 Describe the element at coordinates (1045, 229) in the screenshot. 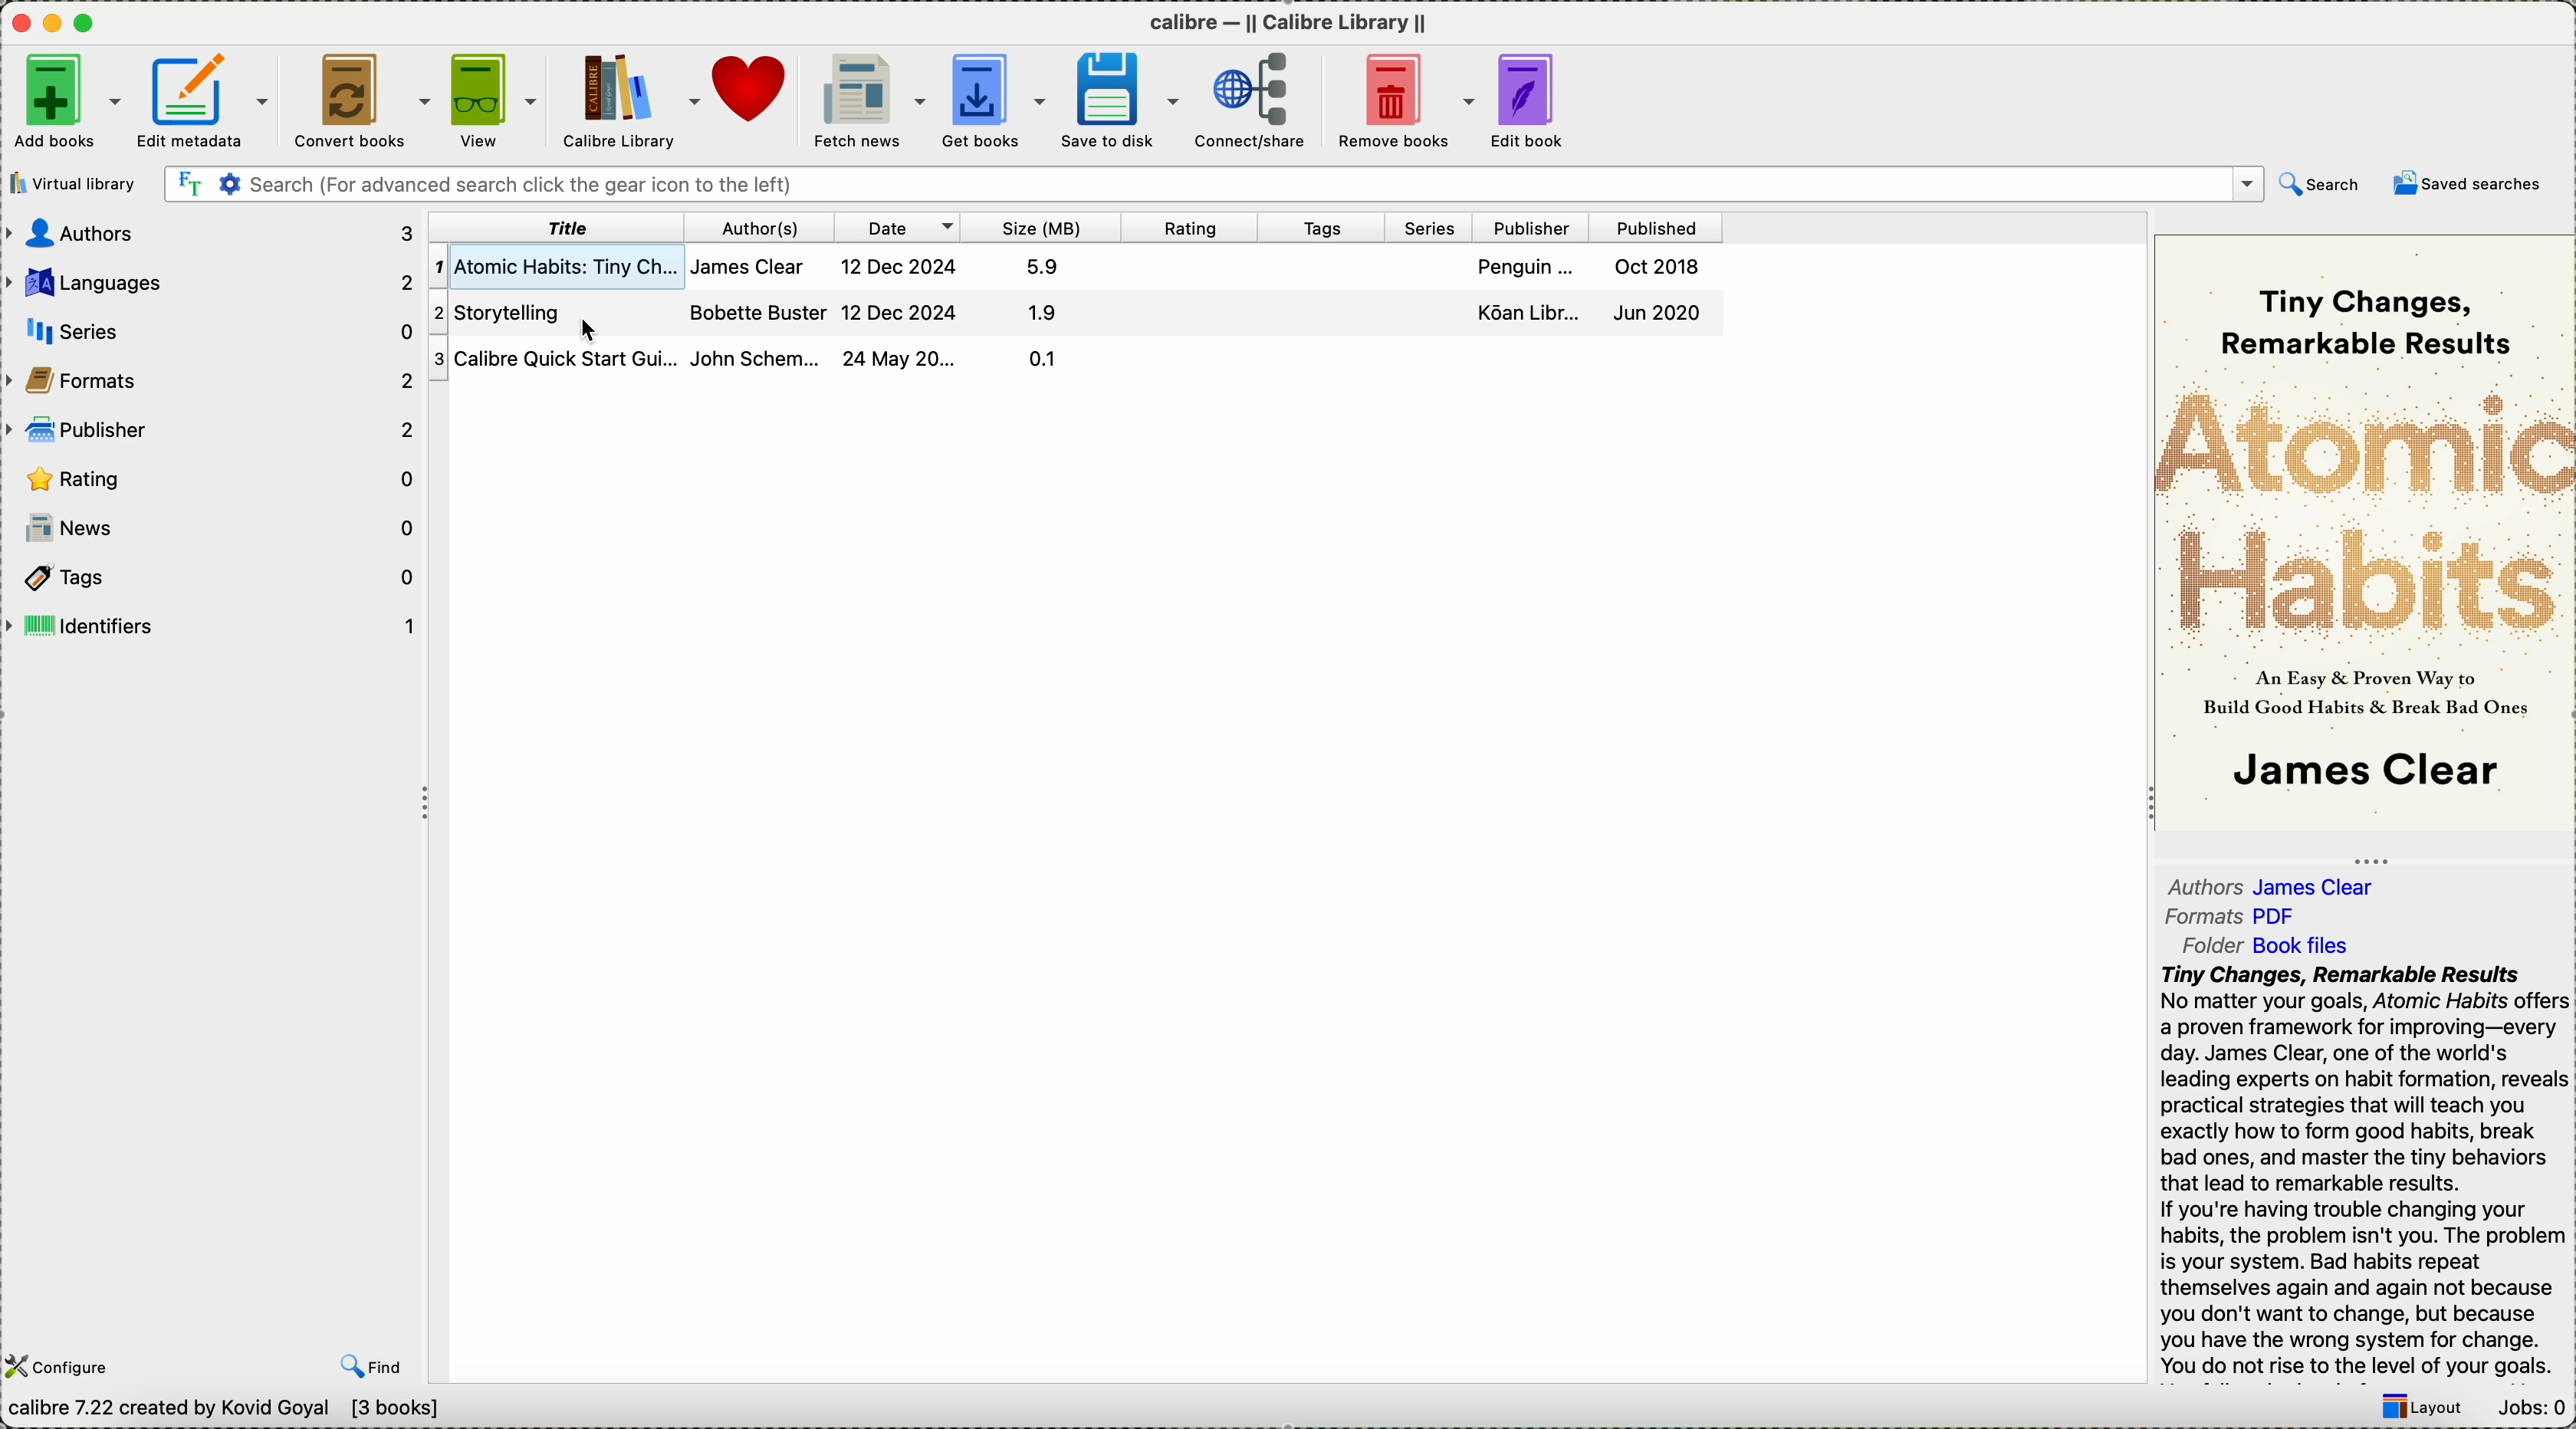

I see `size` at that location.